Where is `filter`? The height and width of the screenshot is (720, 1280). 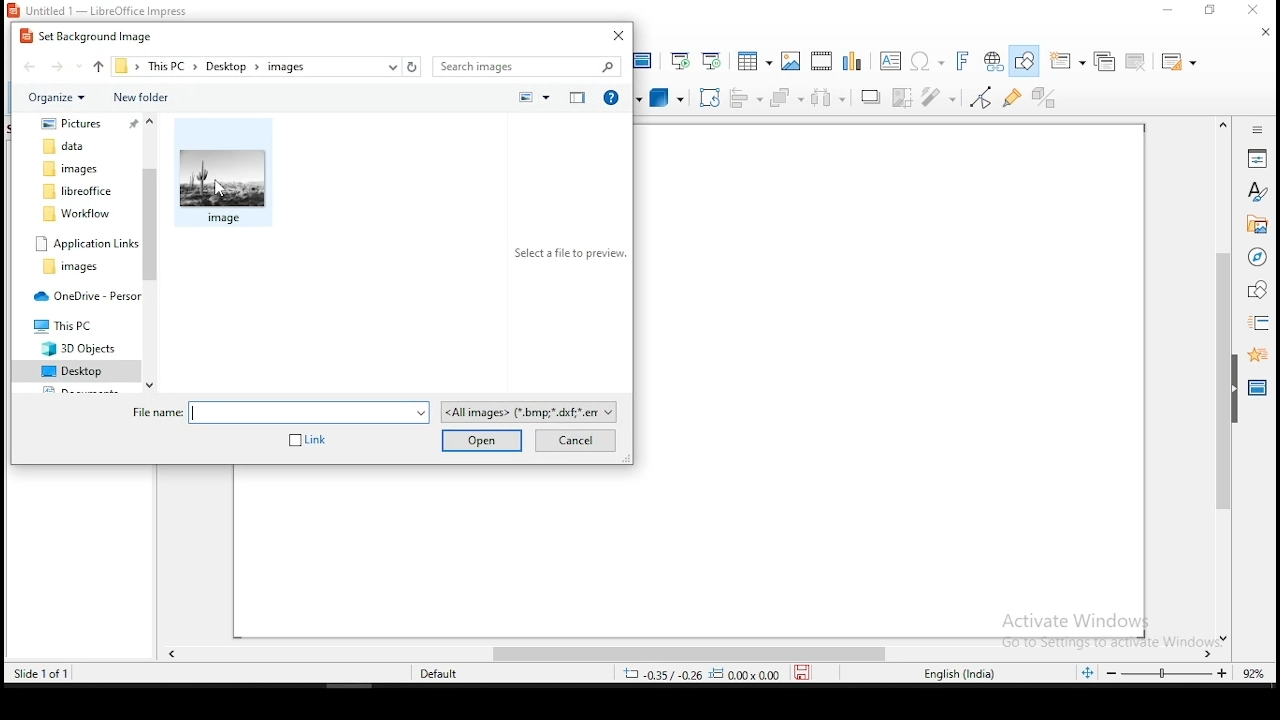 filter is located at coordinates (939, 97).